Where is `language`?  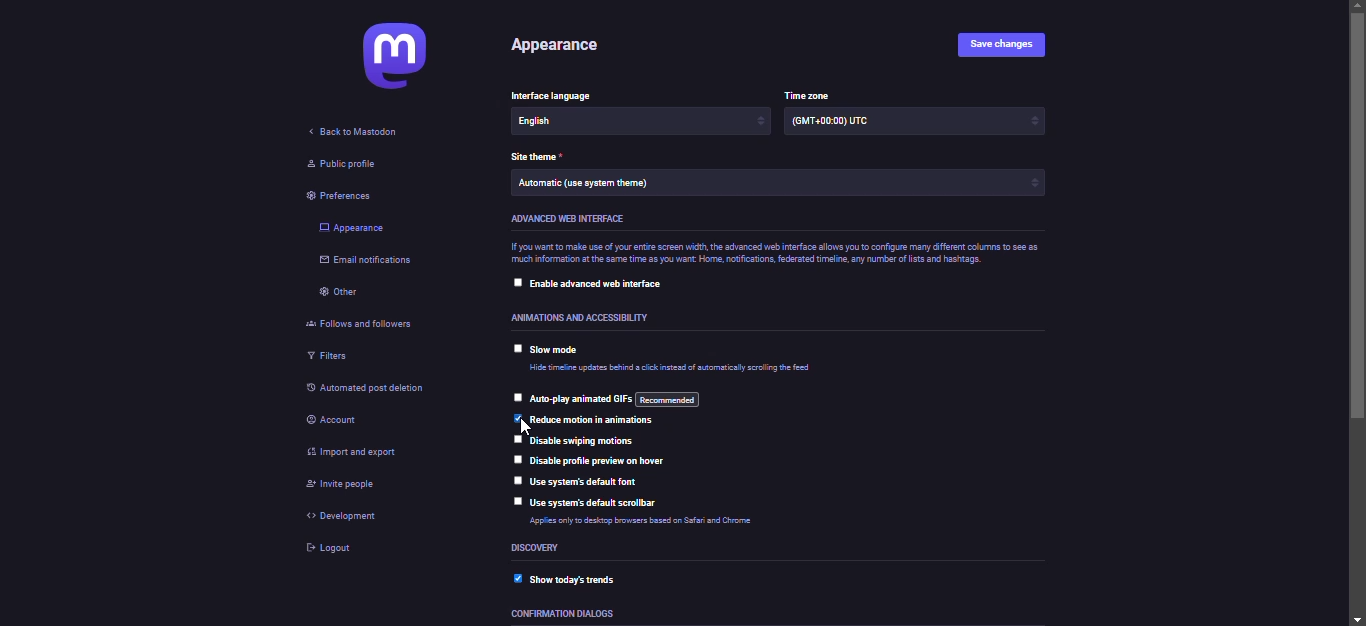 language is located at coordinates (567, 123).